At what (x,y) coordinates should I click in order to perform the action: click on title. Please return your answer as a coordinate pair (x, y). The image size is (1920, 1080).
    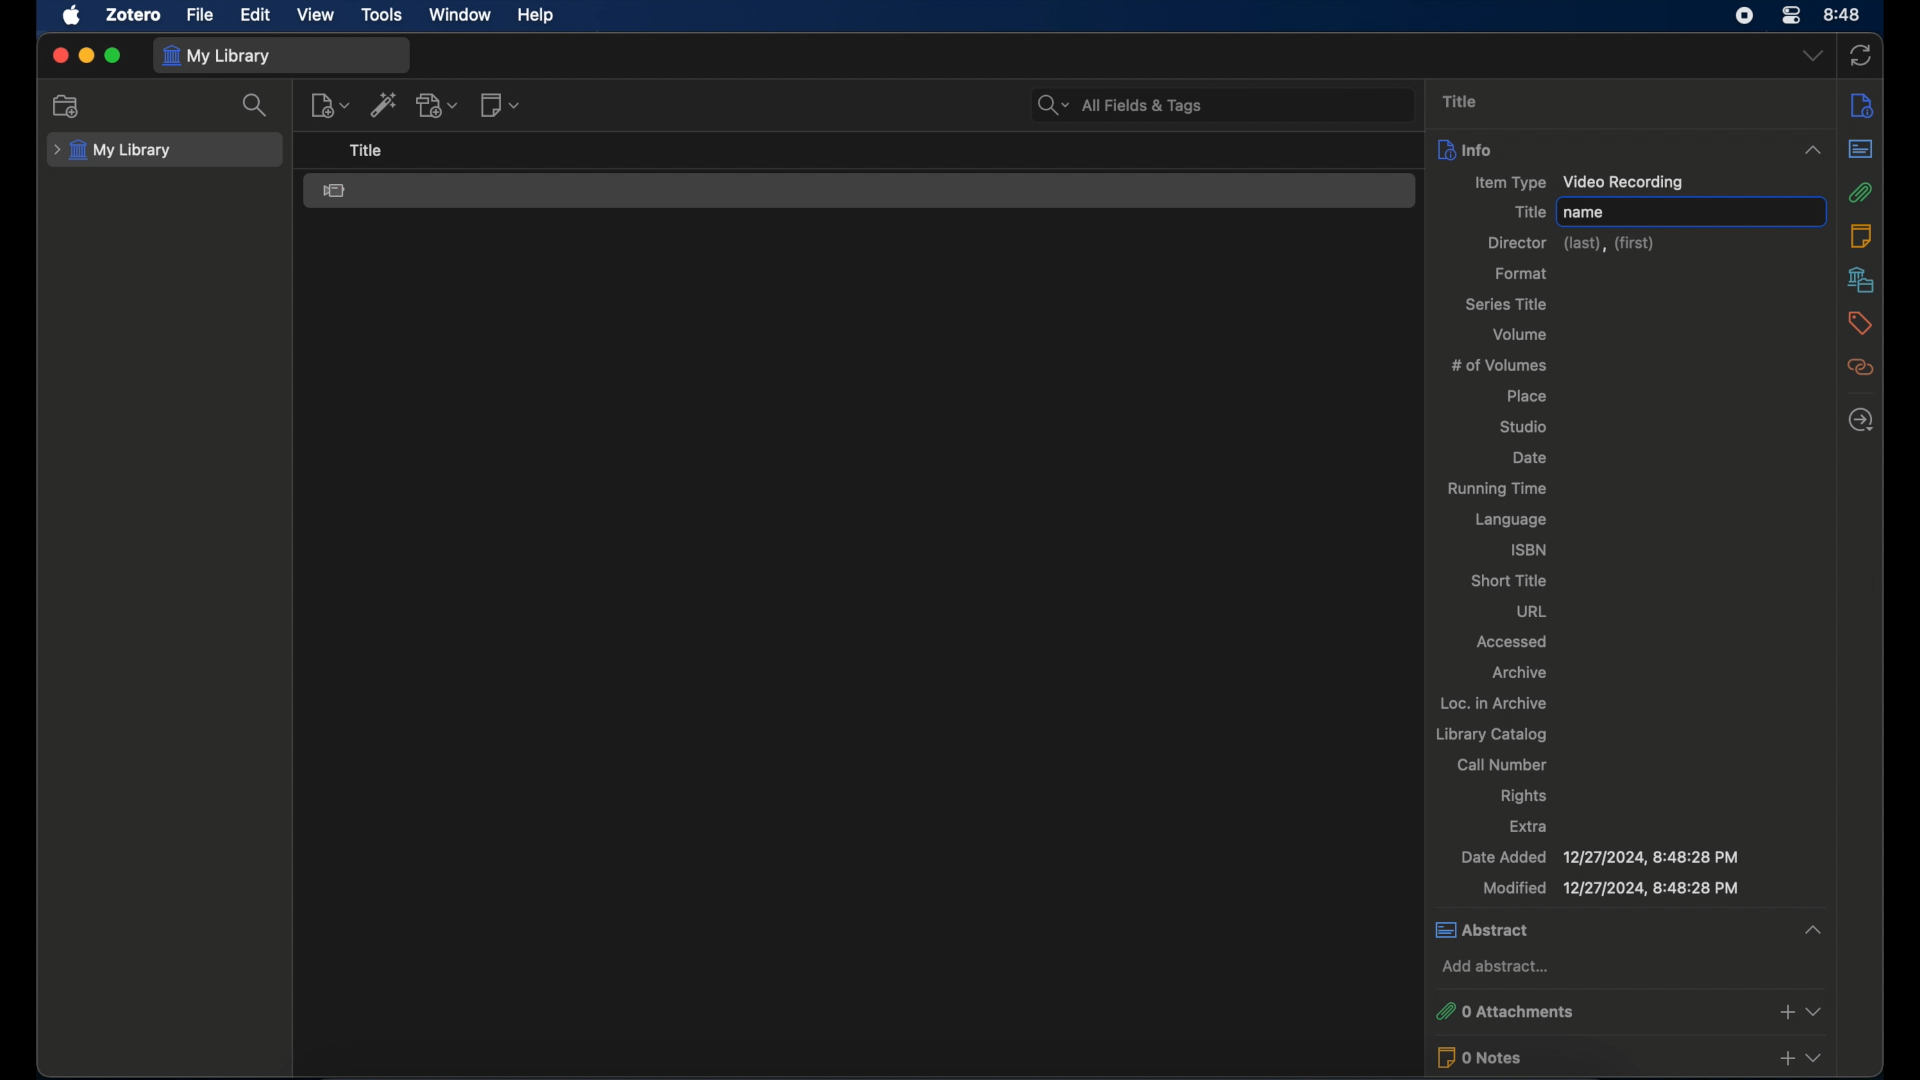
    Looking at the image, I should click on (1463, 101).